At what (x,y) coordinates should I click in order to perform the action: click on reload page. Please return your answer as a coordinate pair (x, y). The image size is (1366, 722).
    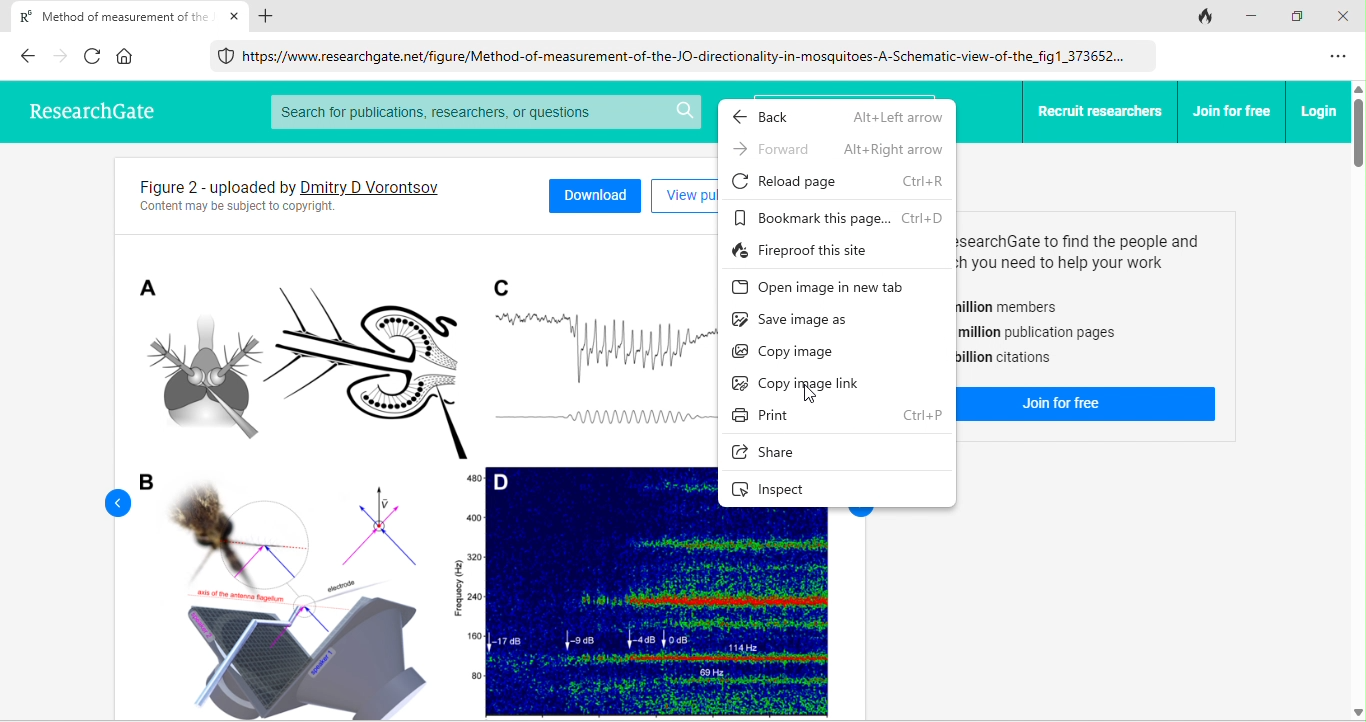
    Looking at the image, I should click on (844, 181).